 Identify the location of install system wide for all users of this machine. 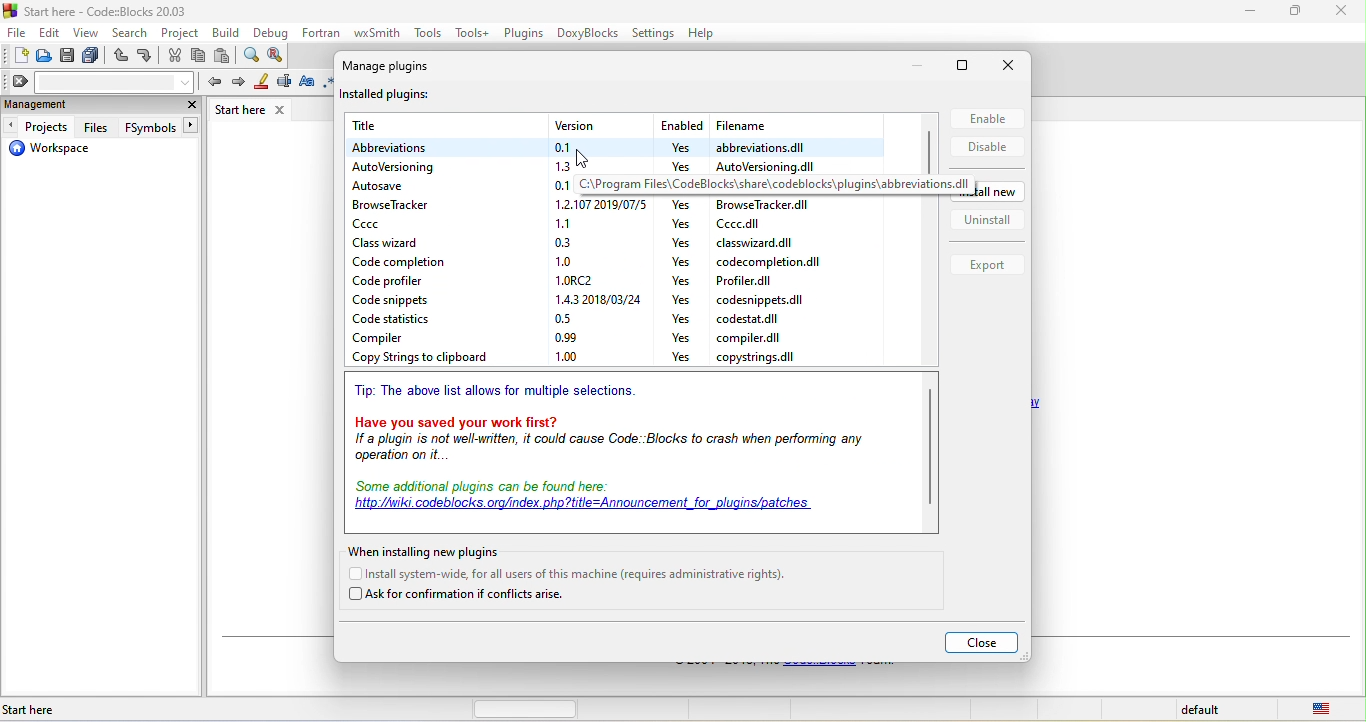
(583, 574).